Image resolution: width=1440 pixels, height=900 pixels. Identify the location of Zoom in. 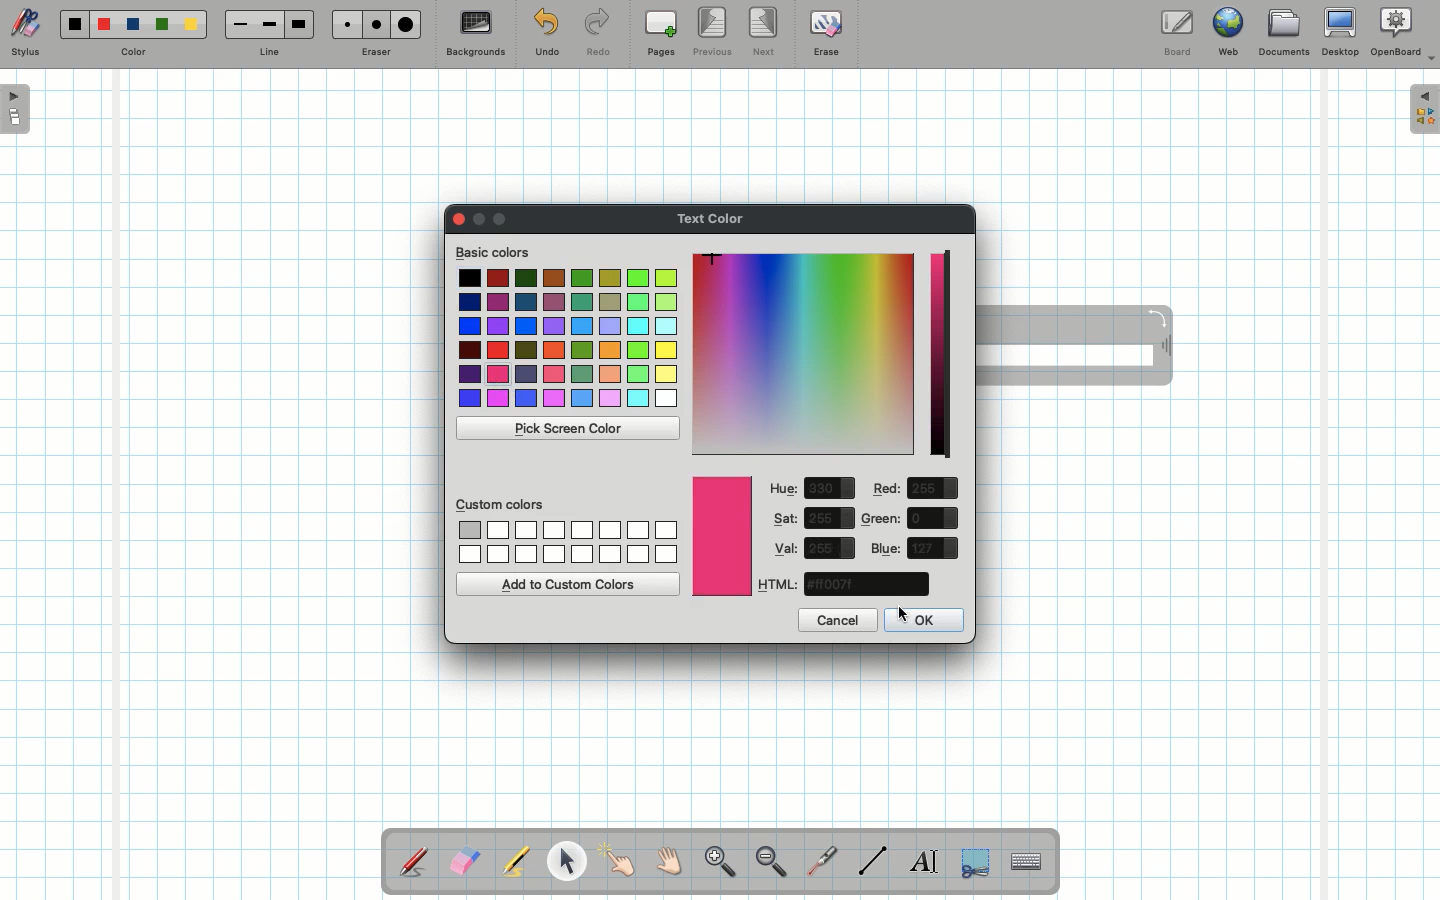
(715, 864).